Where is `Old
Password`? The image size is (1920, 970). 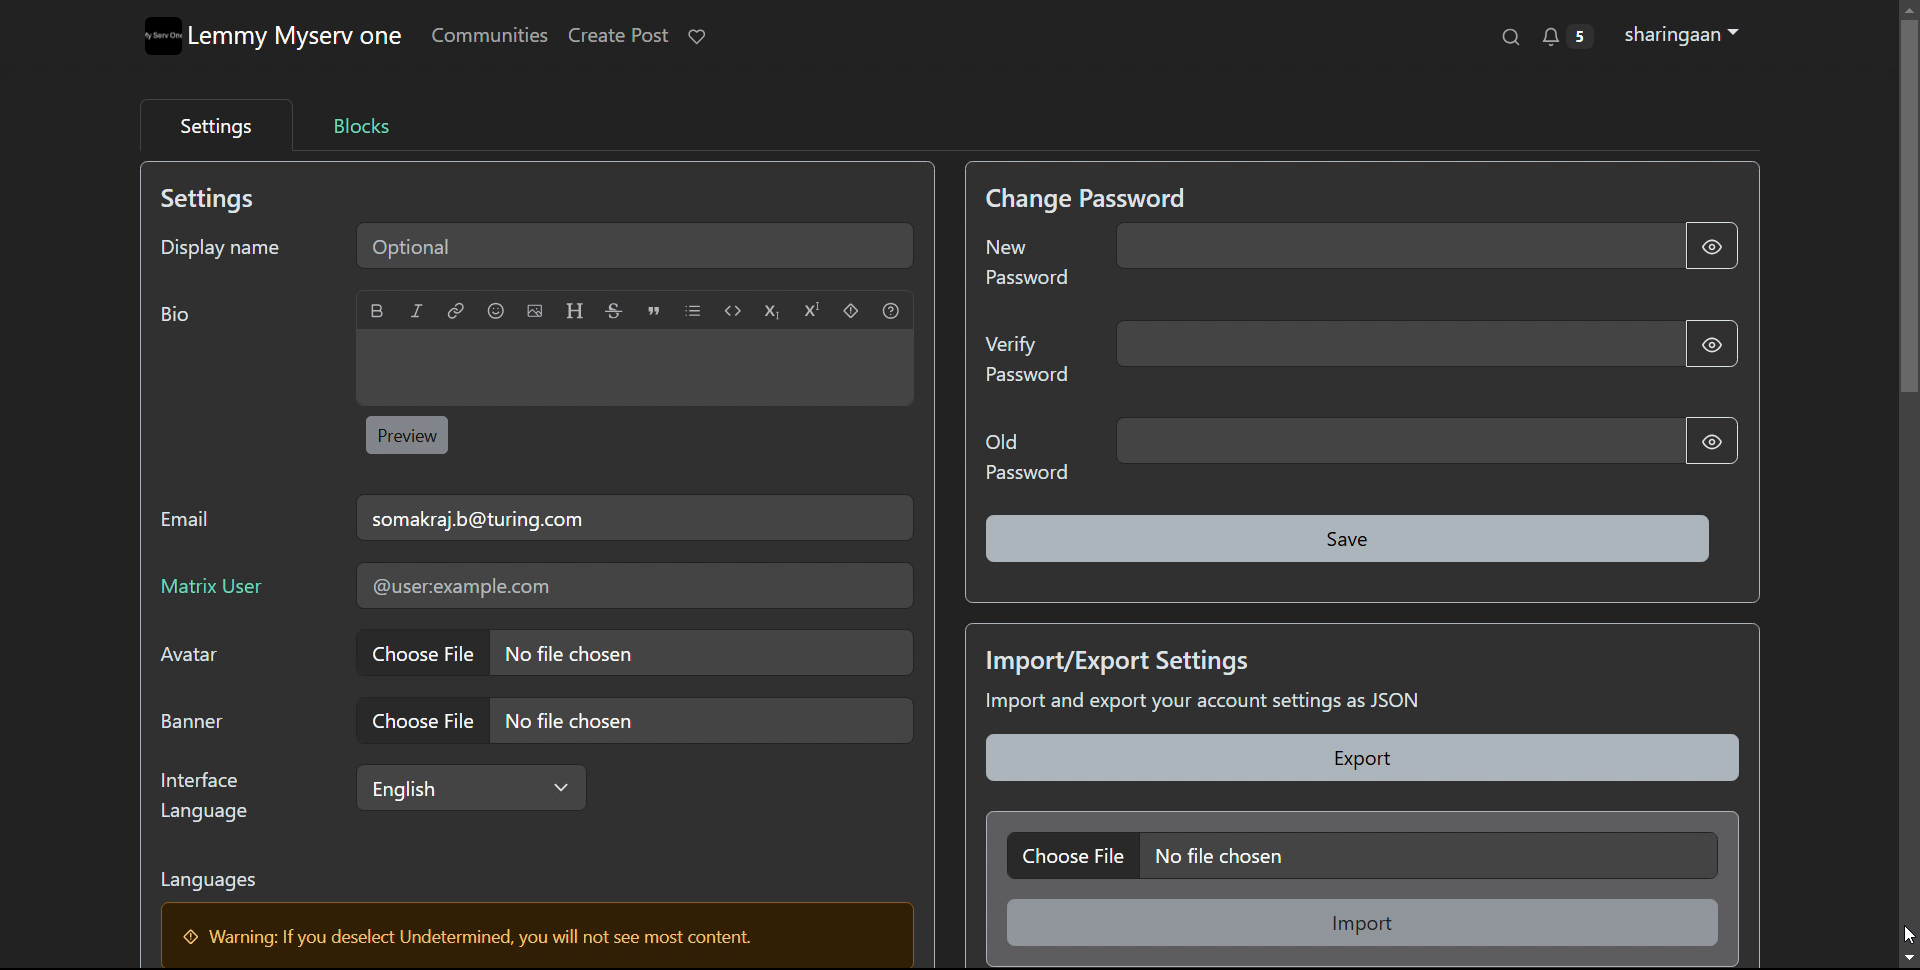
Old
Password is located at coordinates (1020, 459).